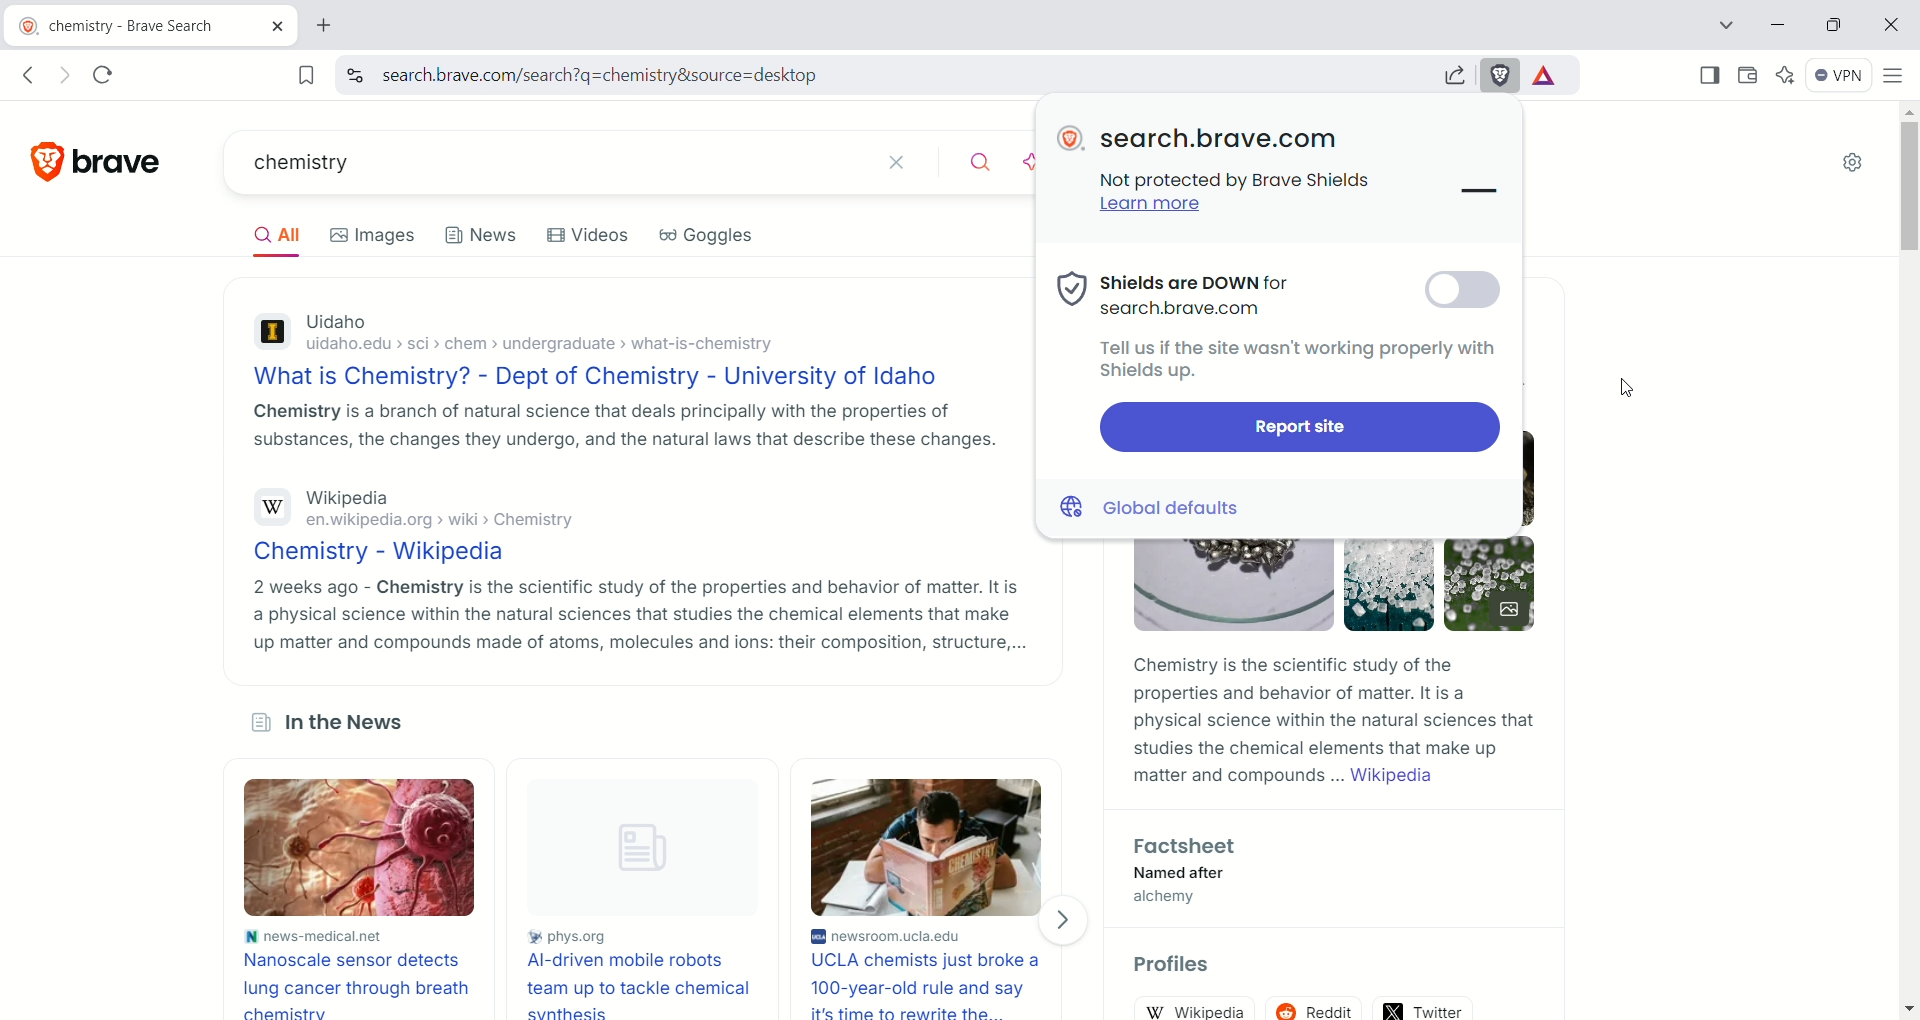  What do you see at coordinates (1192, 846) in the screenshot?
I see `Factsheet` at bounding box center [1192, 846].